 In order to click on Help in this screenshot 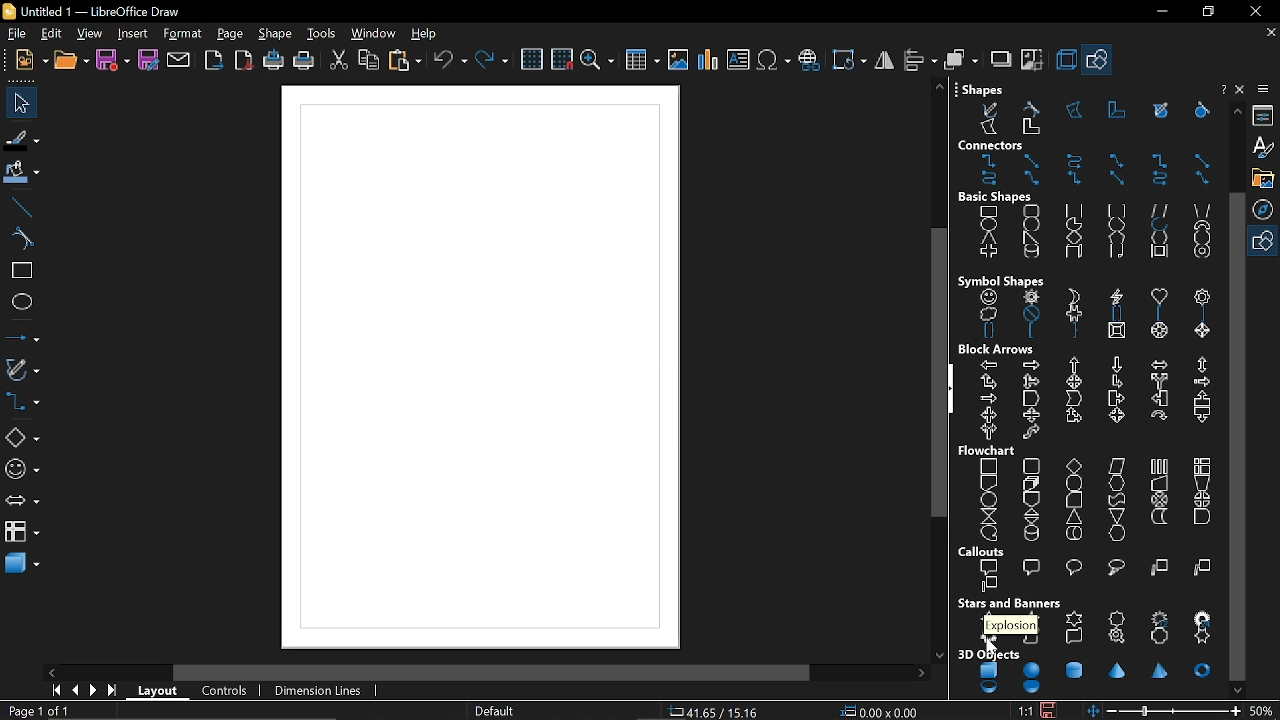, I will do `click(1242, 91)`.